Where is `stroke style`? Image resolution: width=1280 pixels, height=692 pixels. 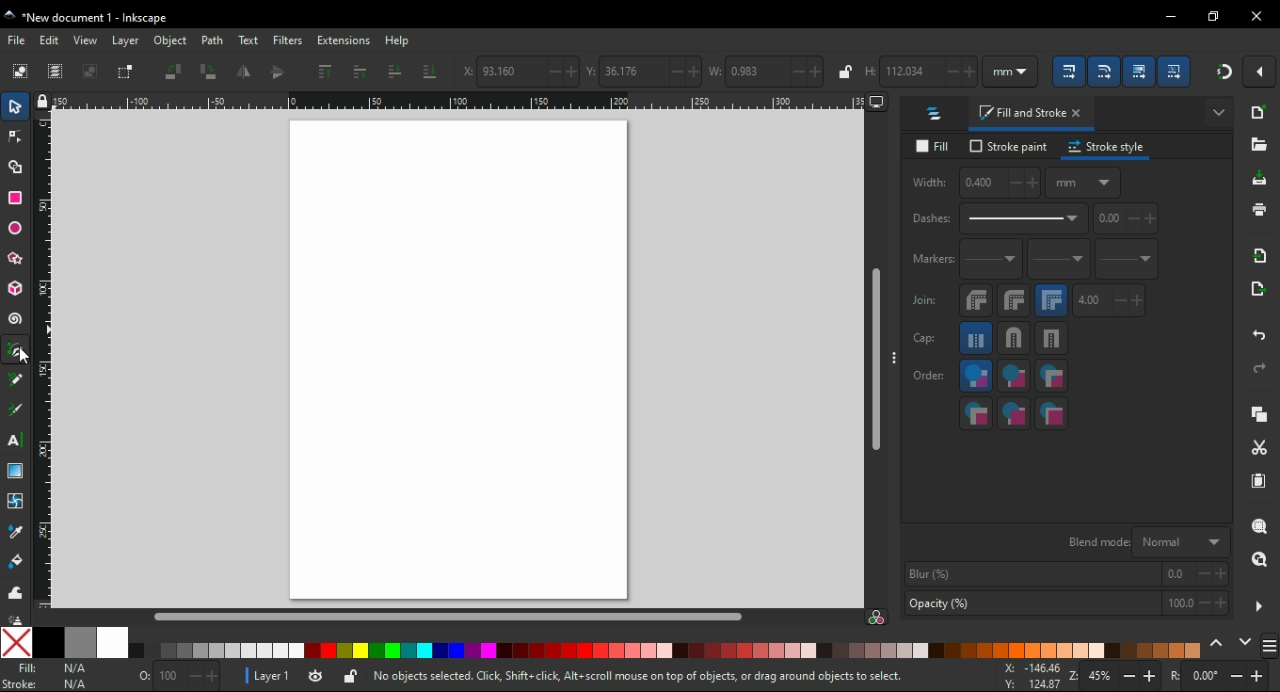 stroke style is located at coordinates (1107, 147).